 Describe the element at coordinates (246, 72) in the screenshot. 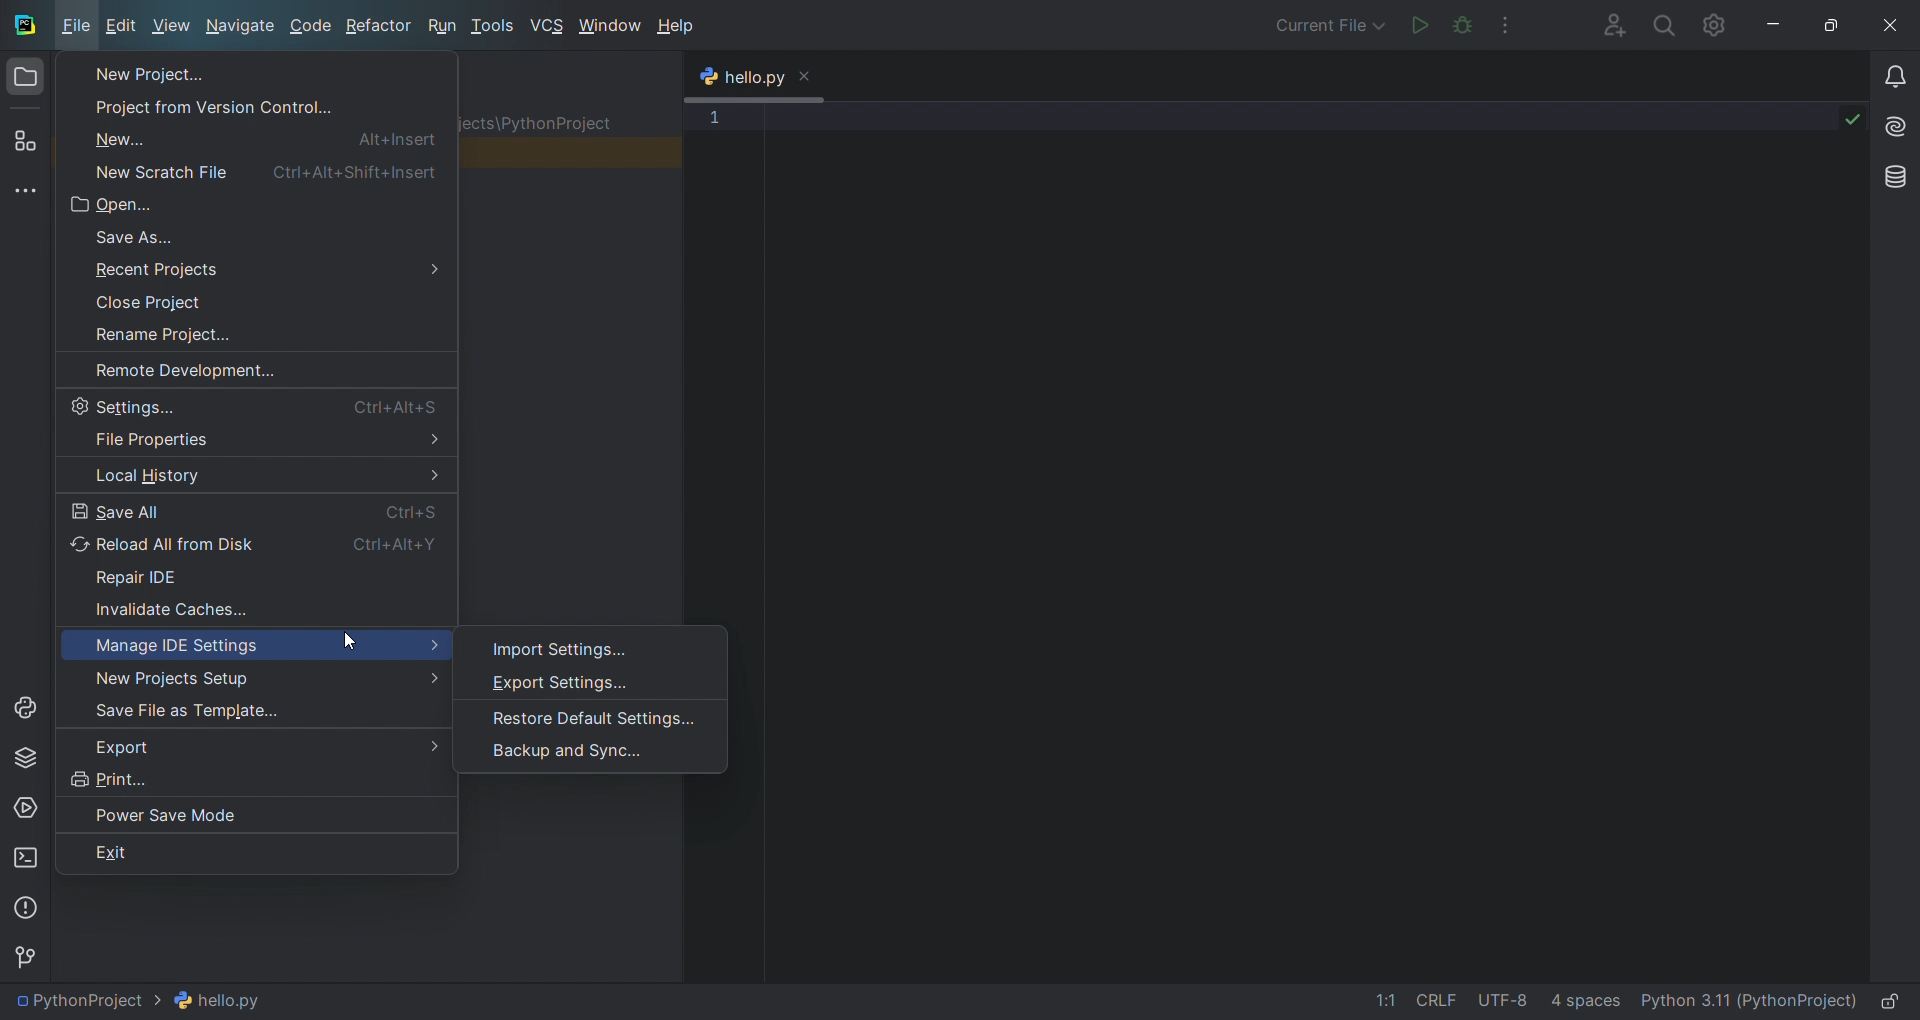

I see `new project` at that location.